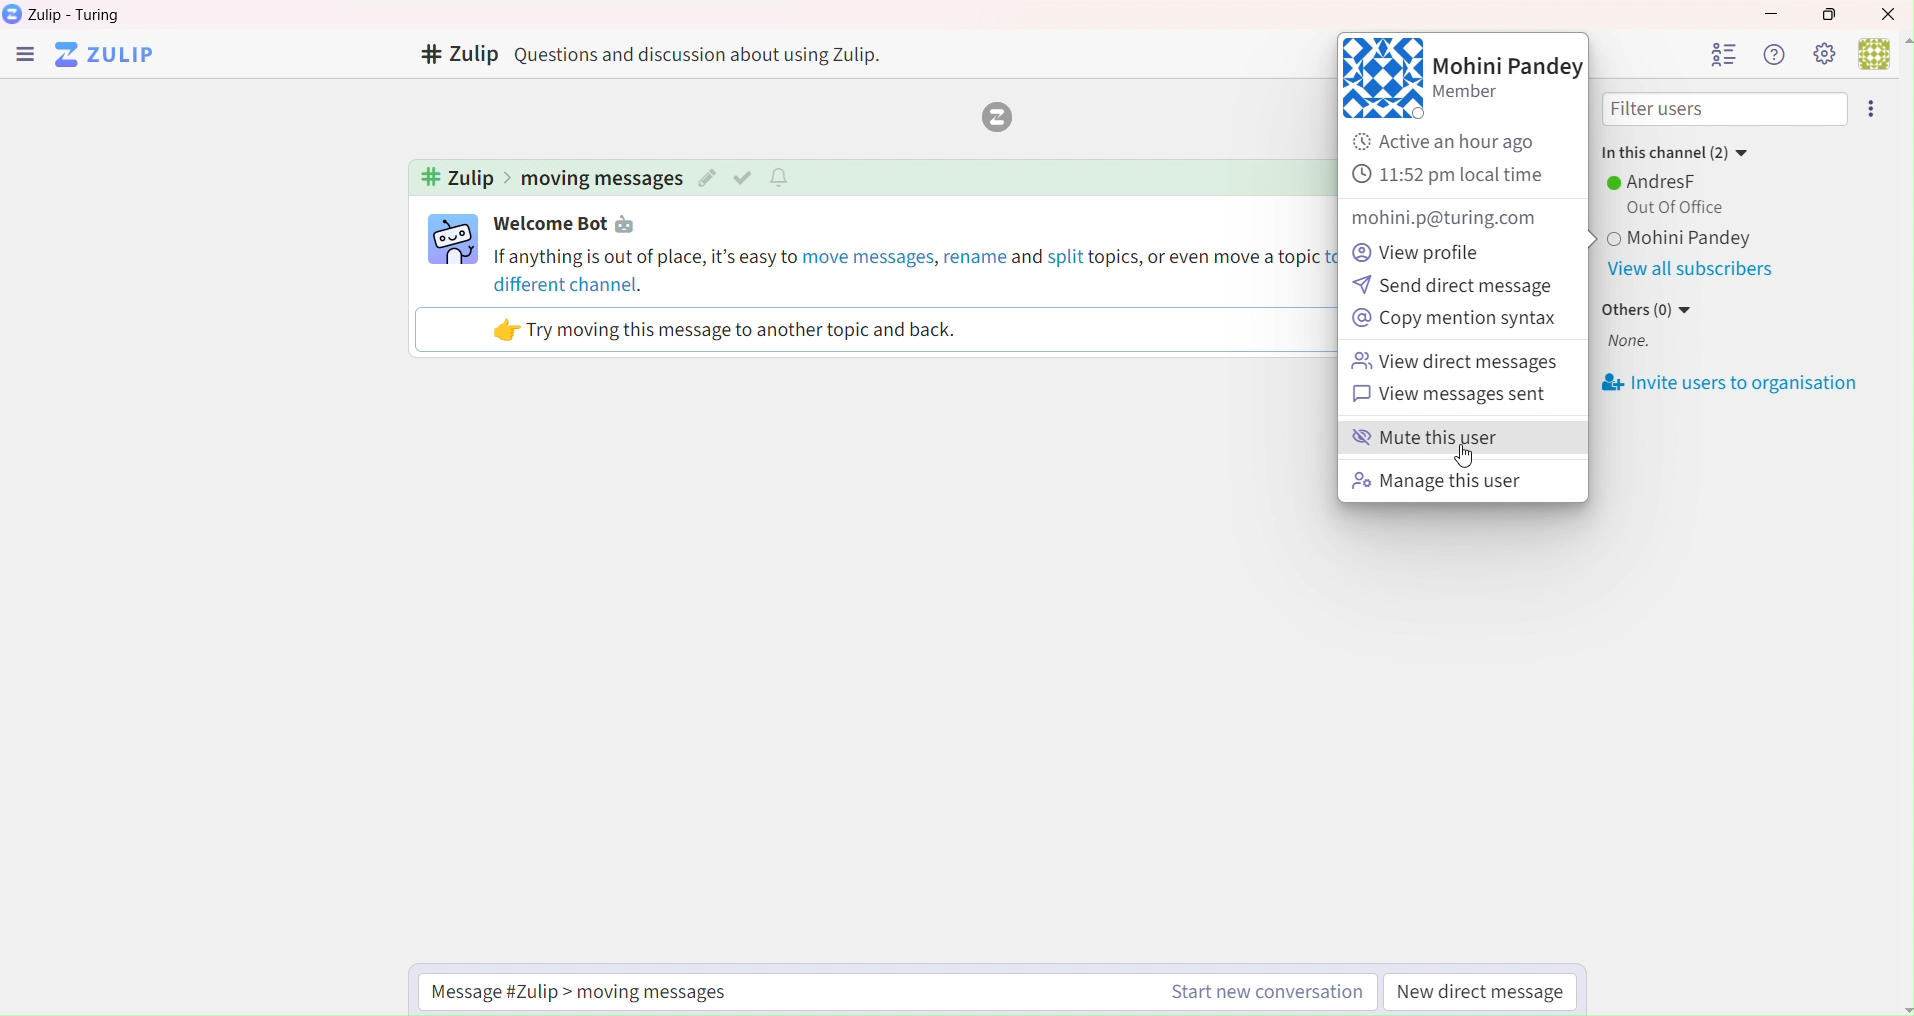 The width and height of the screenshot is (1914, 1016). I want to click on copy mentions syntax, so click(1454, 321).